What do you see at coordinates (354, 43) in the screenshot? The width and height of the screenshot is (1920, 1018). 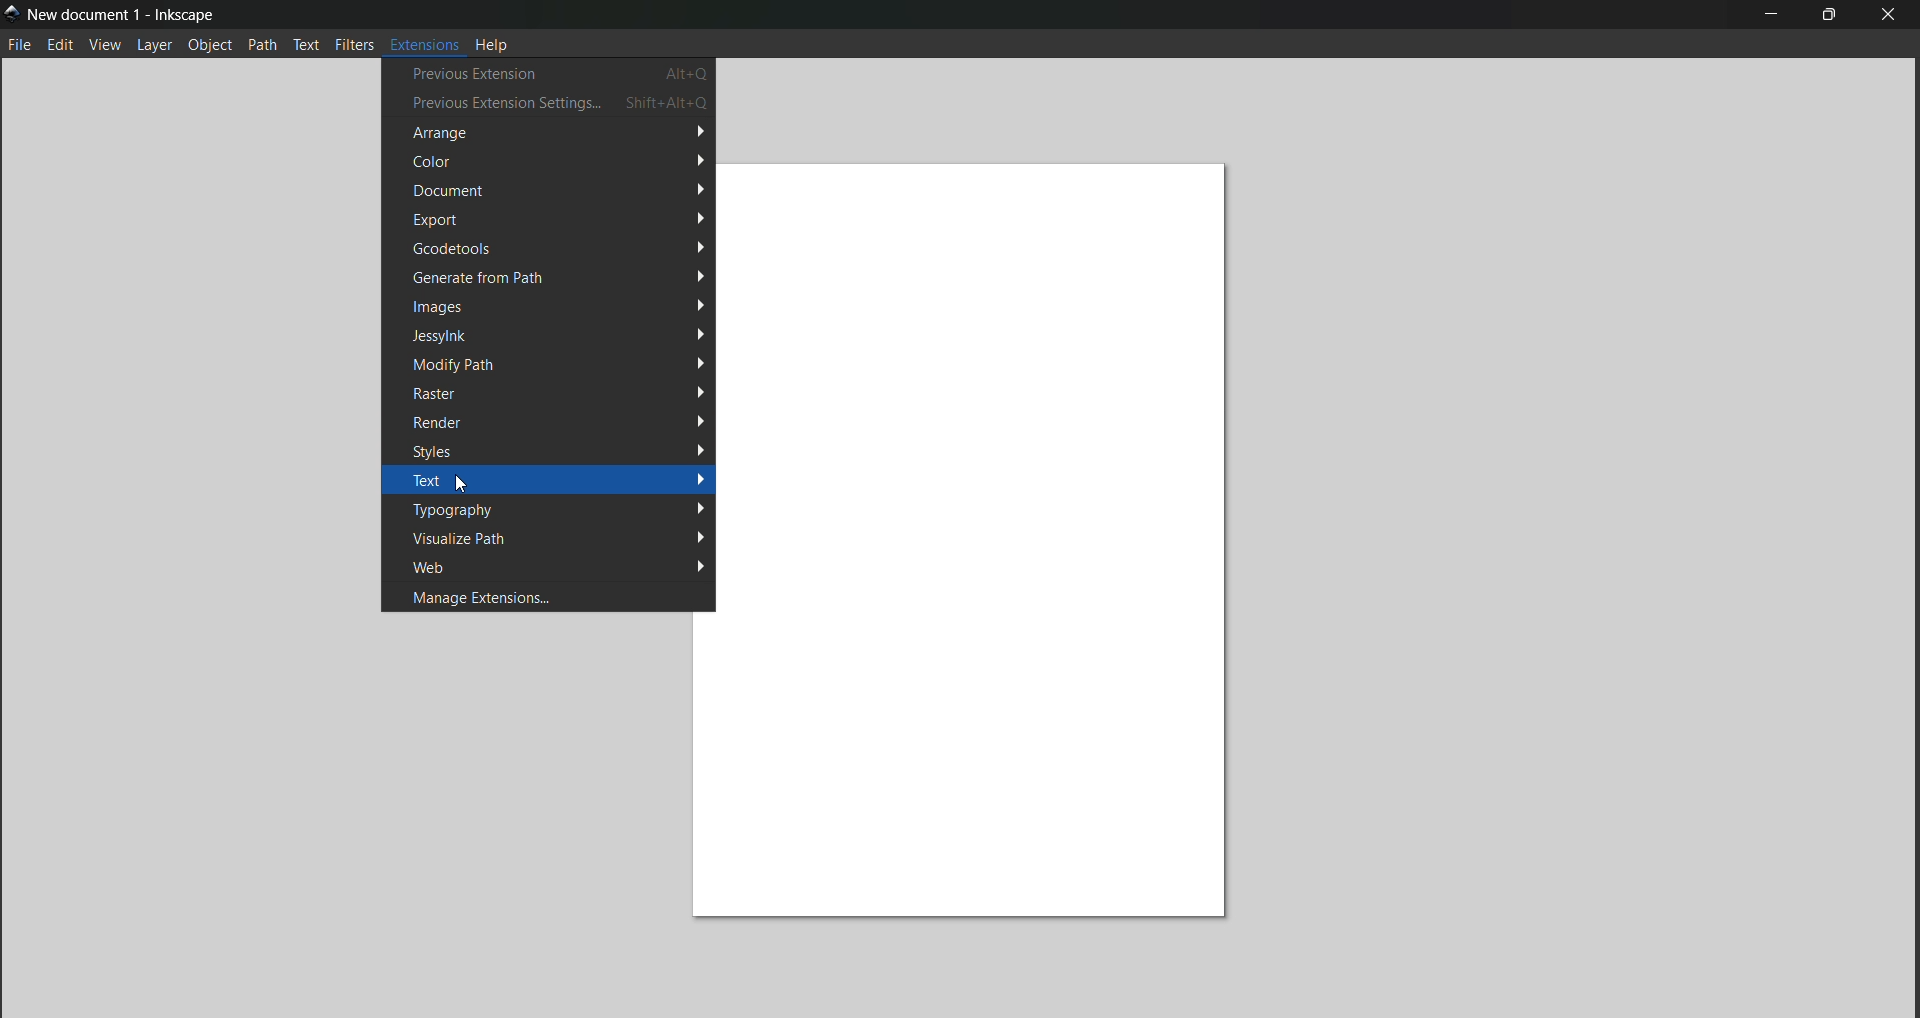 I see `filters` at bounding box center [354, 43].